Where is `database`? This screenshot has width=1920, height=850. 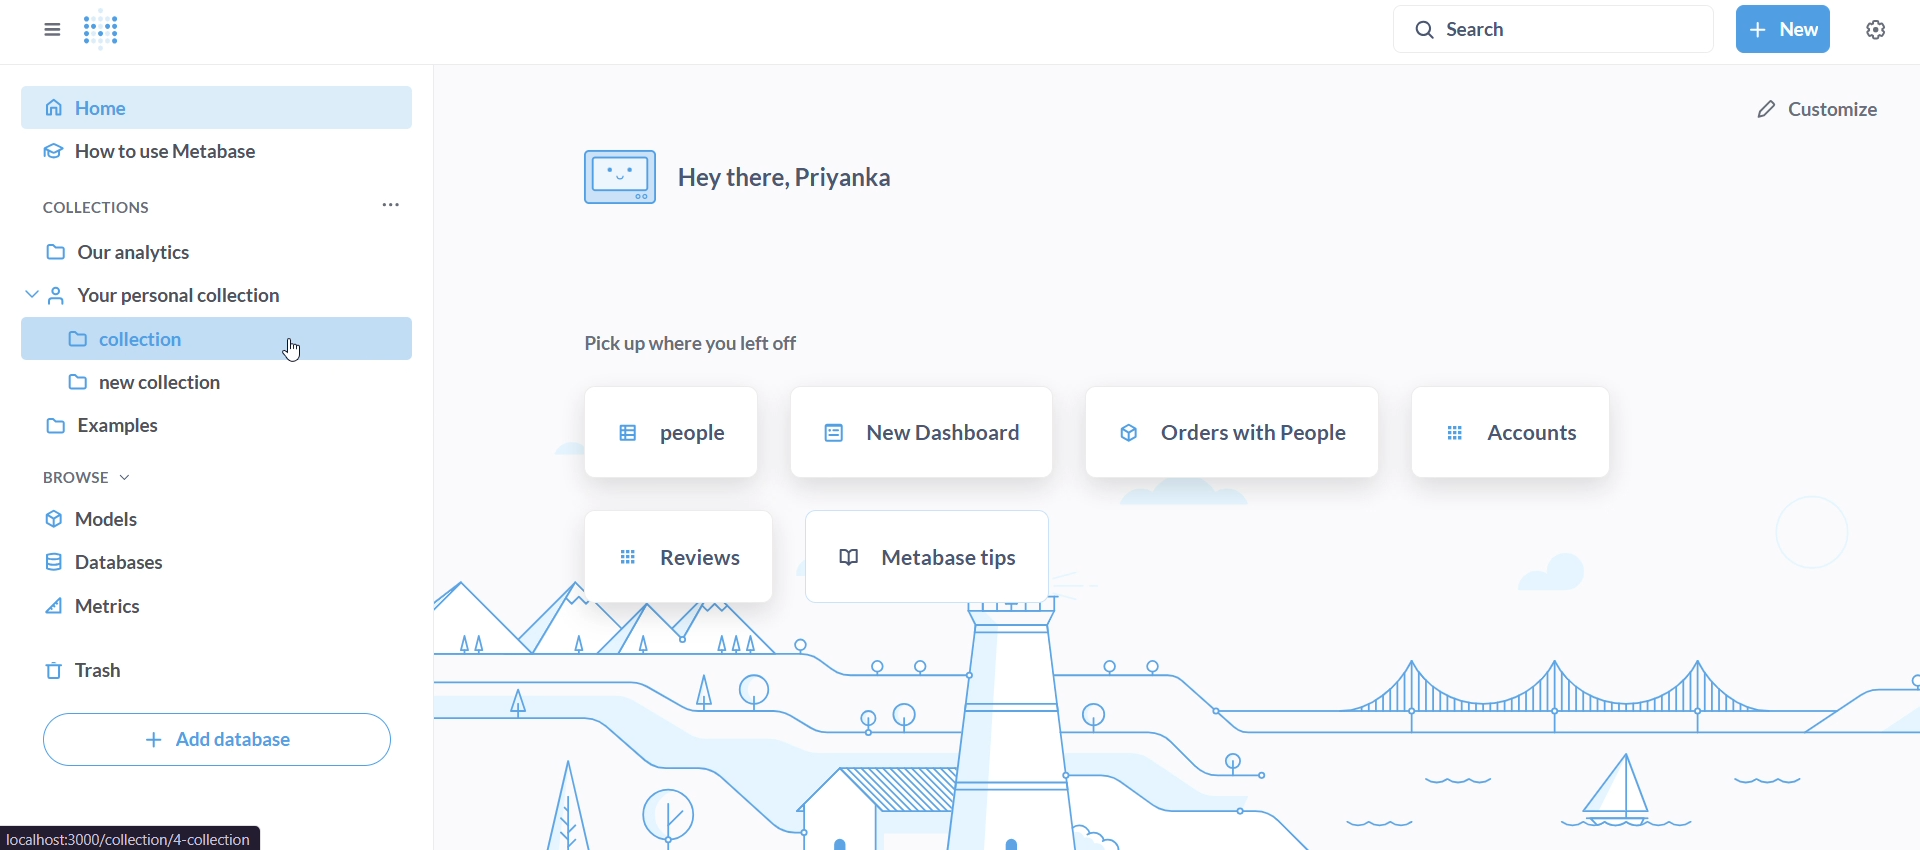 database is located at coordinates (223, 562).